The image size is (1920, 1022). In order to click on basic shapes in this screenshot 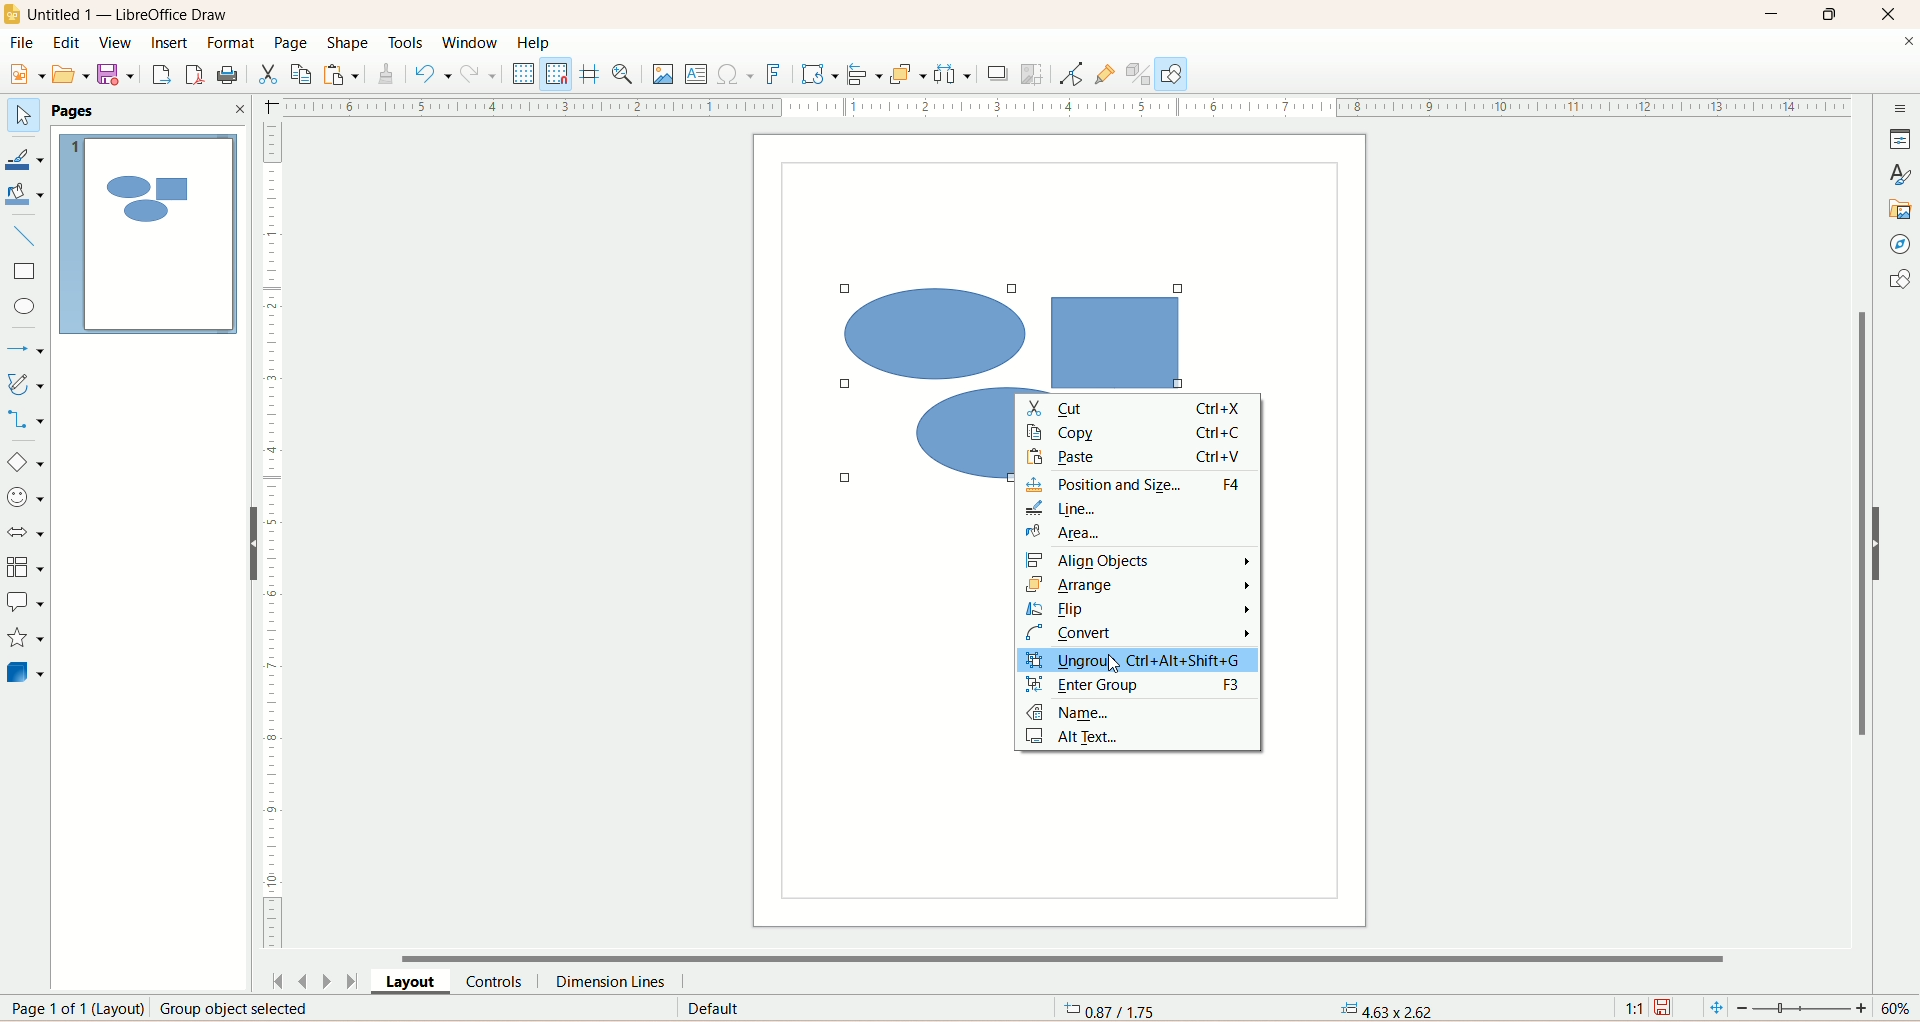, I will do `click(25, 464)`.